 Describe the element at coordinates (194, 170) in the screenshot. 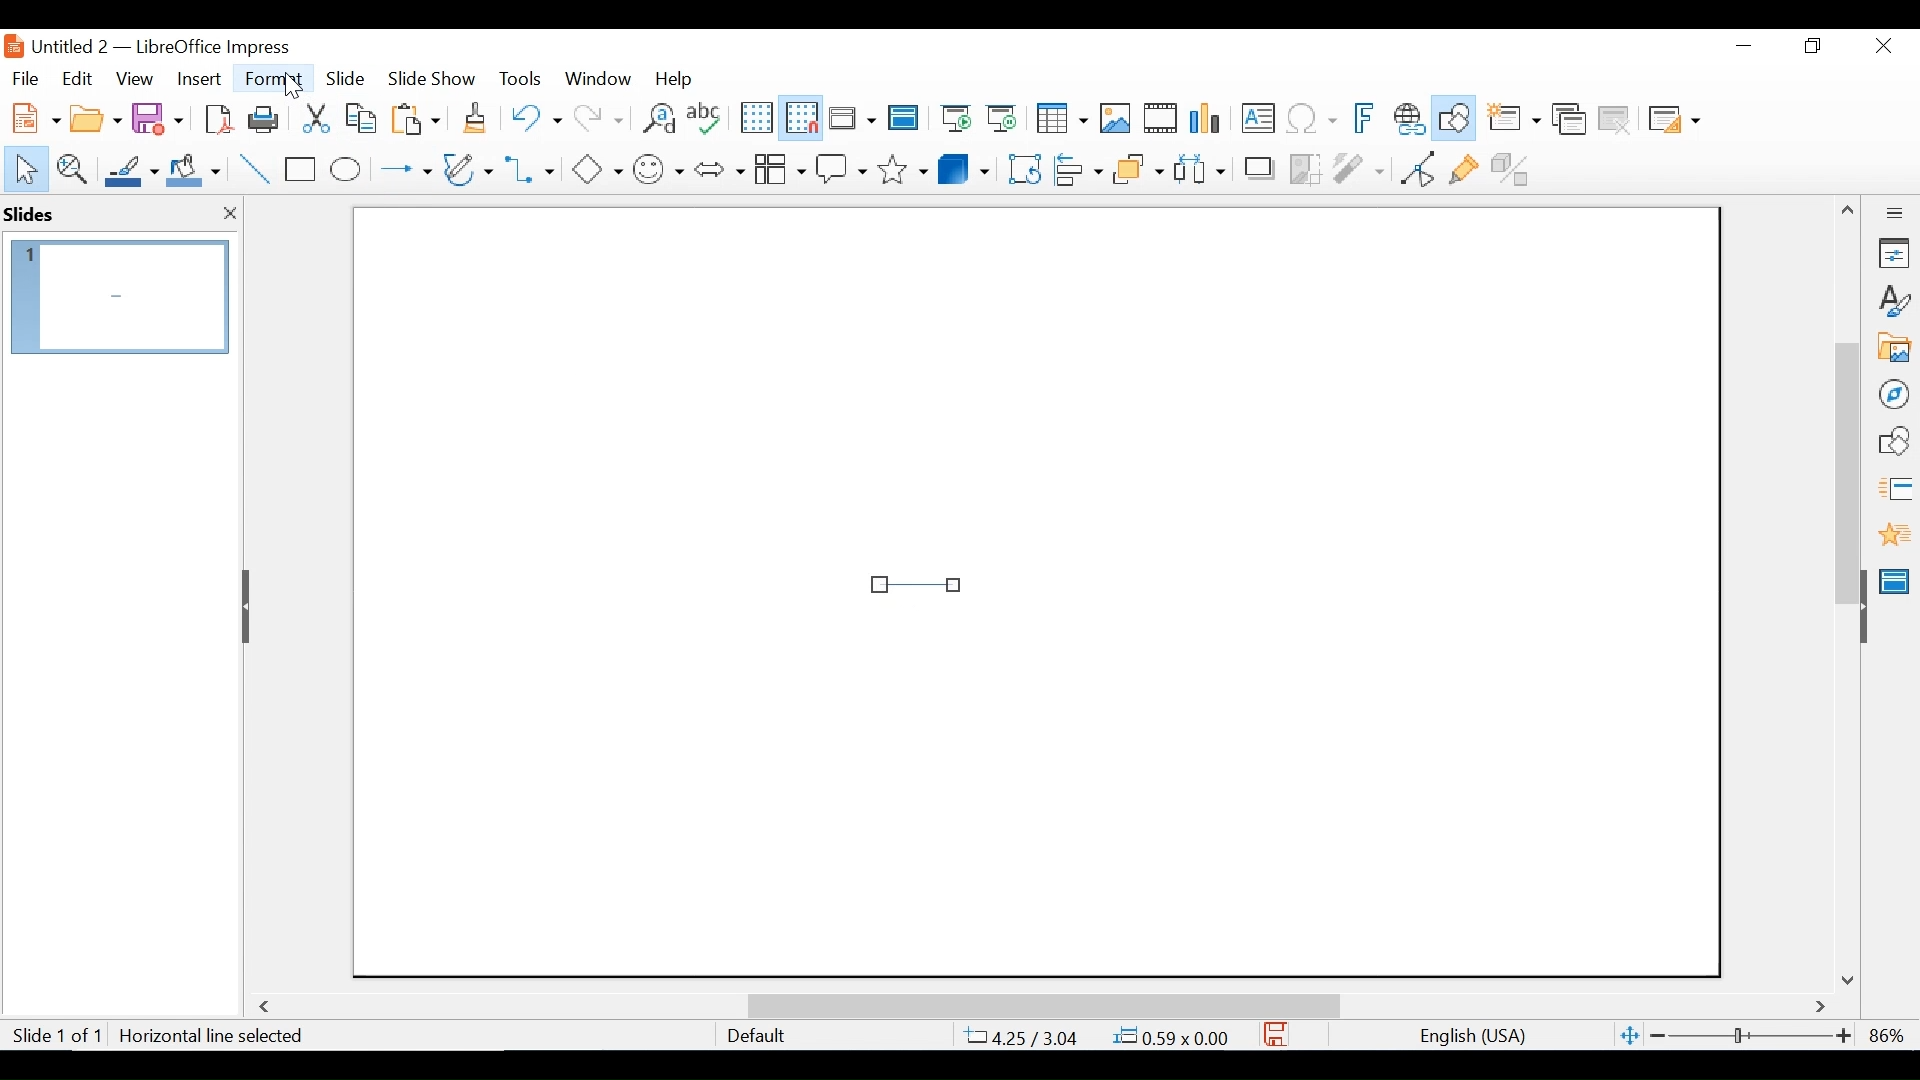

I see `Fill Color` at that location.